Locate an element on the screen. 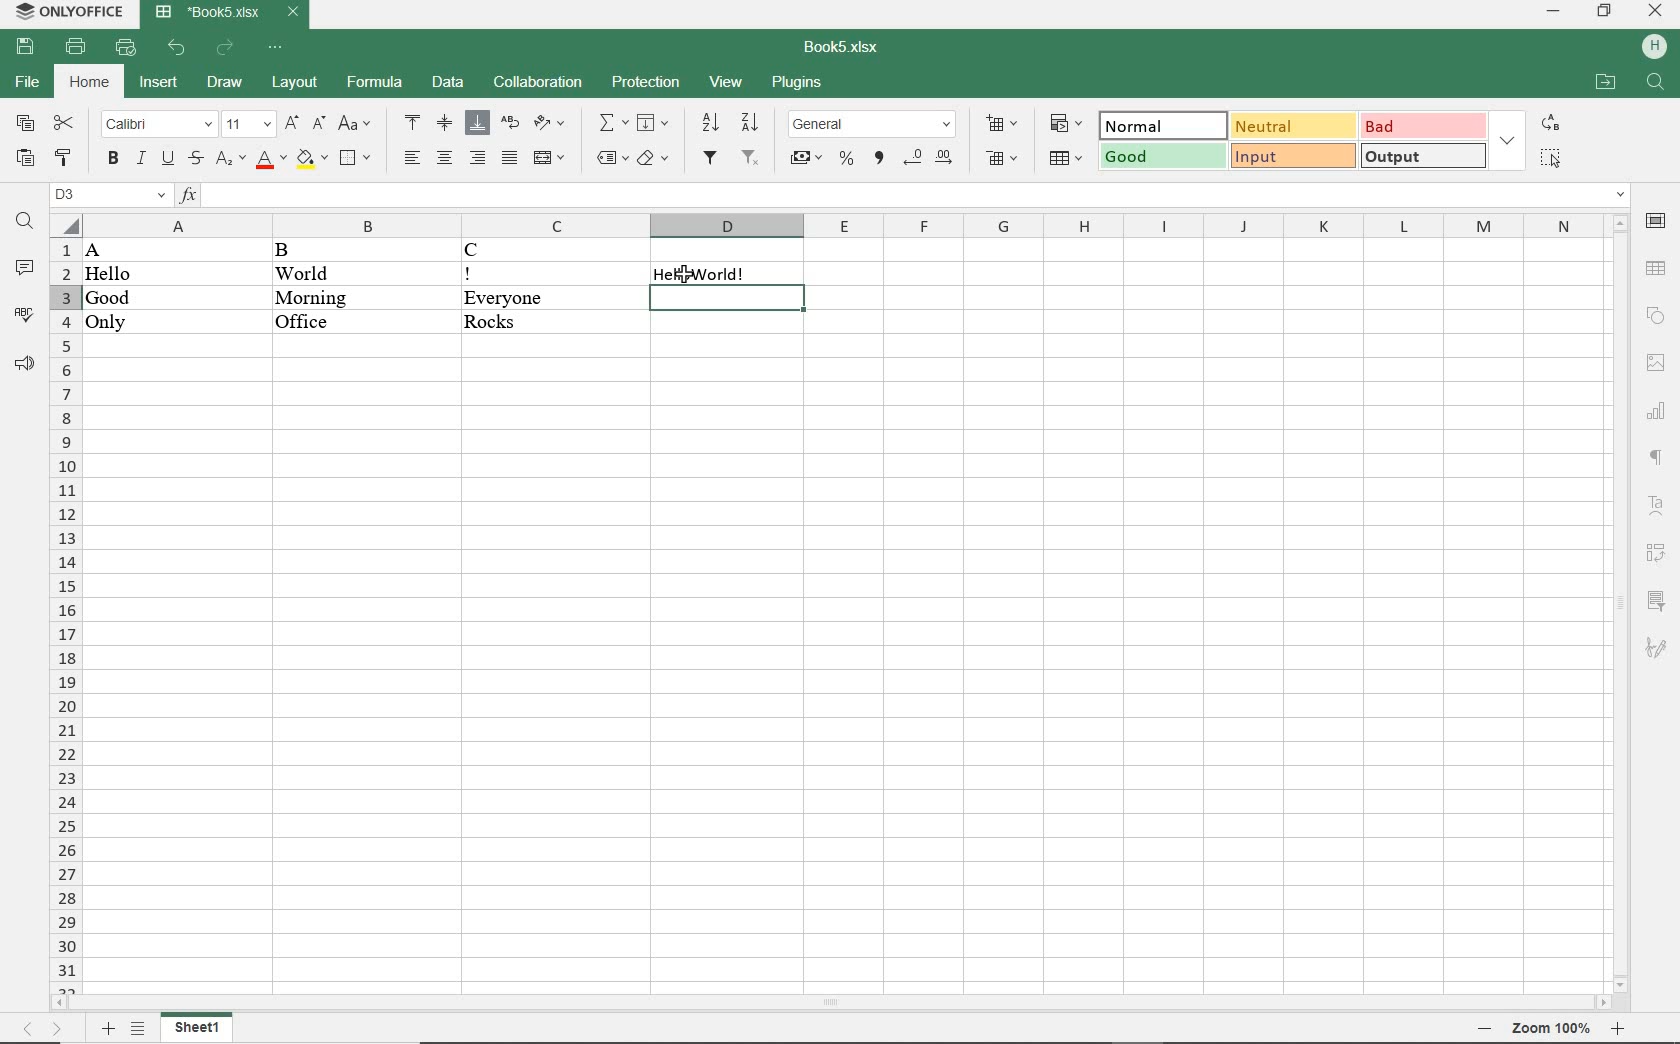 Image resolution: width=1680 pixels, height=1044 pixels. ALIGN CENTER is located at coordinates (445, 122).